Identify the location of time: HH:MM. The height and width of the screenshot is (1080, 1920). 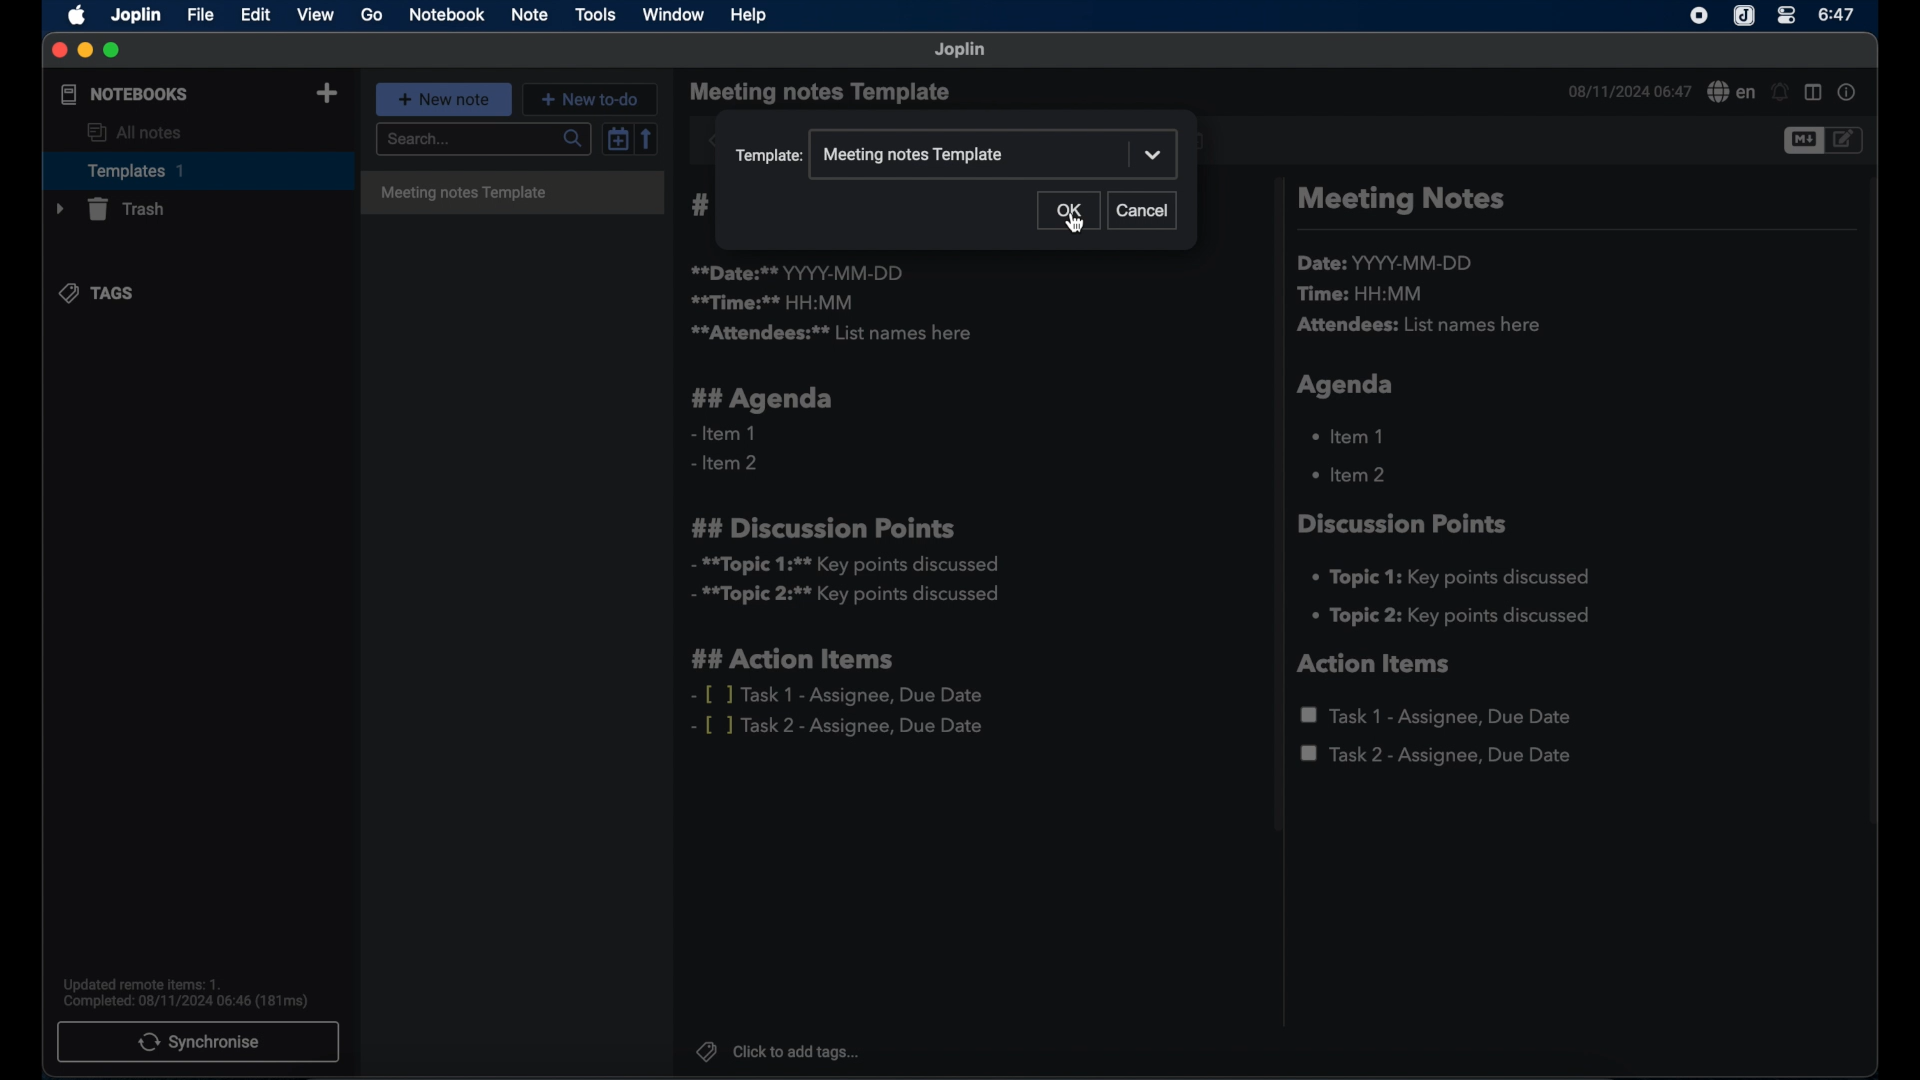
(1365, 295).